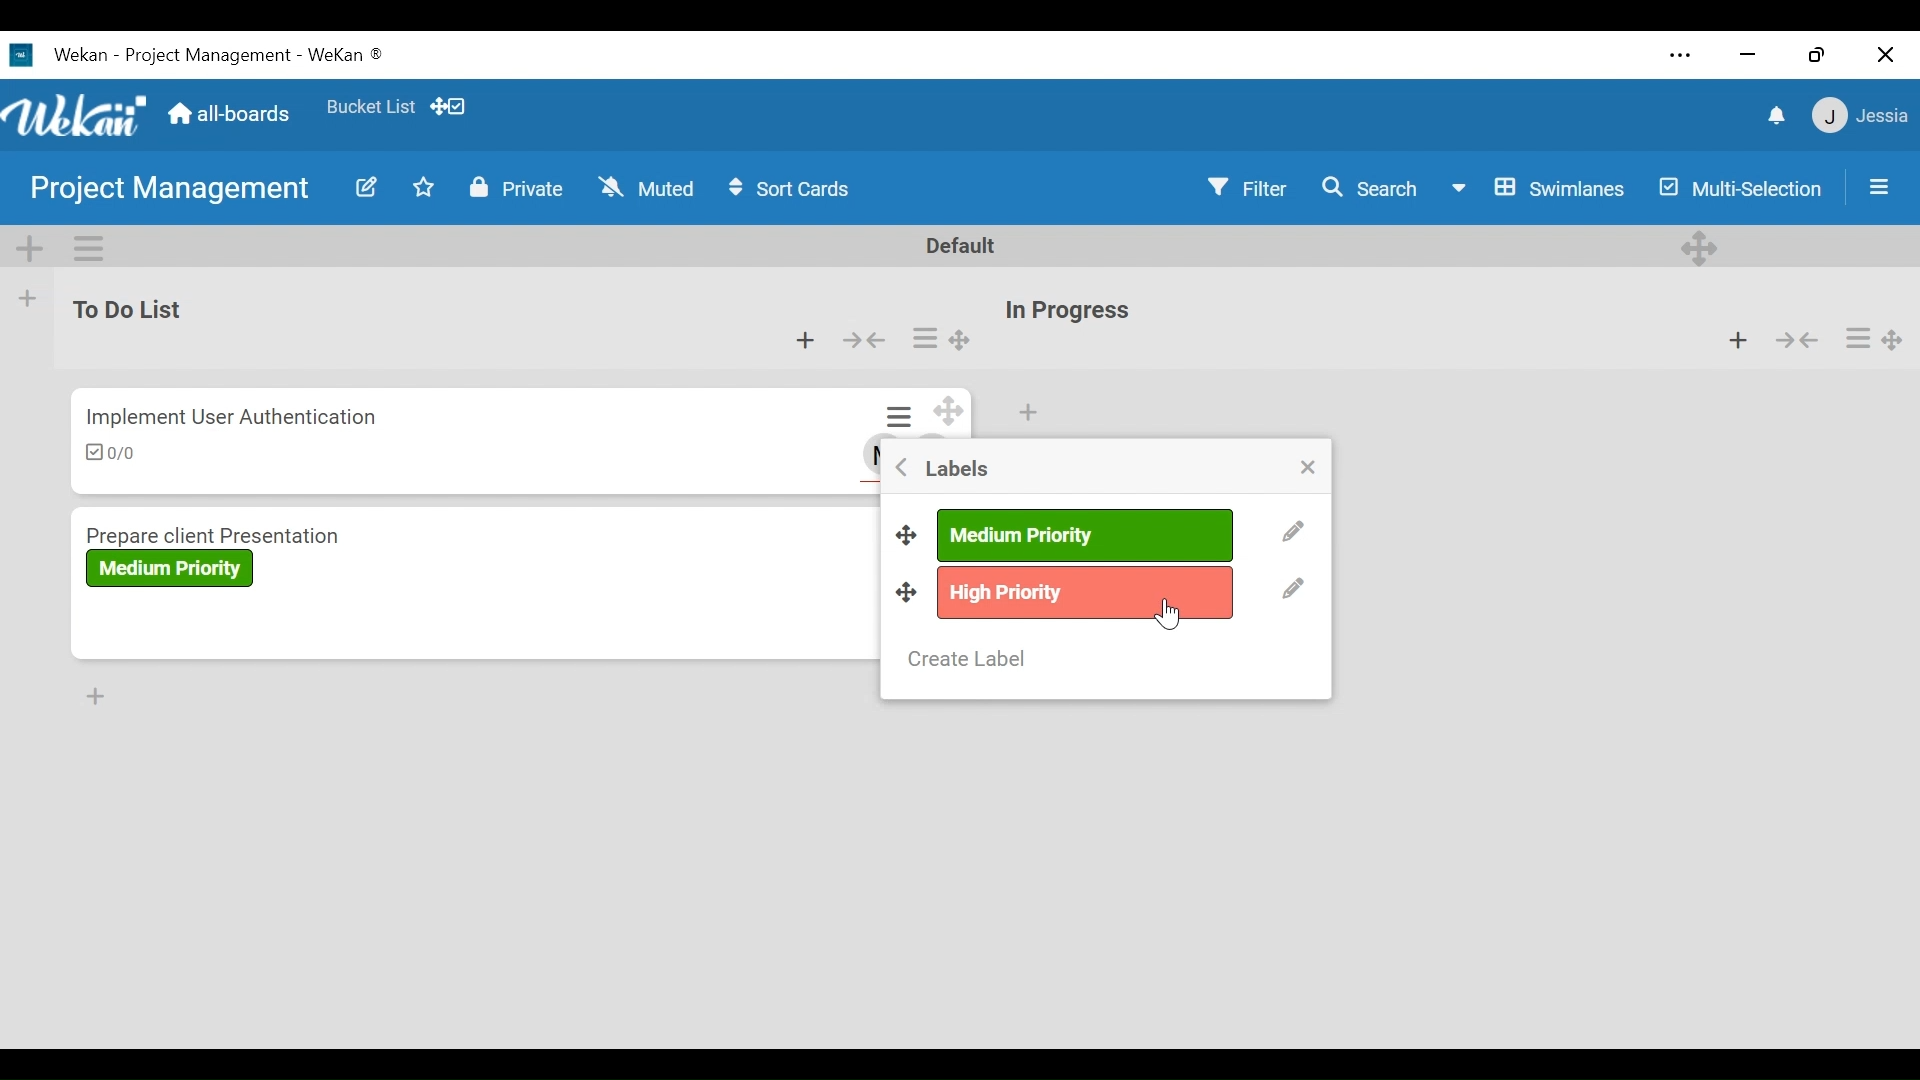  What do you see at coordinates (1027, 413) in the screenshot?
I see `Add Card to top of the list` at bounding box center [1027, 413].